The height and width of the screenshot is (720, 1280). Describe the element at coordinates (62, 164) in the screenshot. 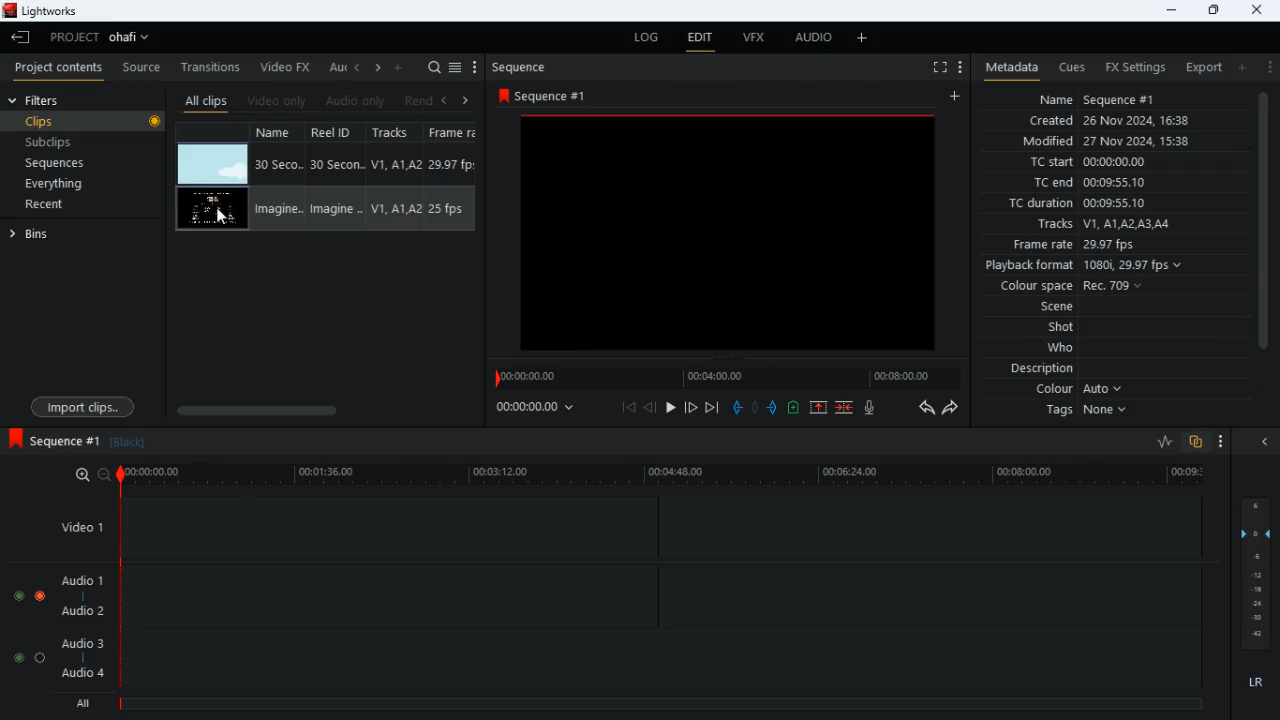

I see `sequences` at that location.